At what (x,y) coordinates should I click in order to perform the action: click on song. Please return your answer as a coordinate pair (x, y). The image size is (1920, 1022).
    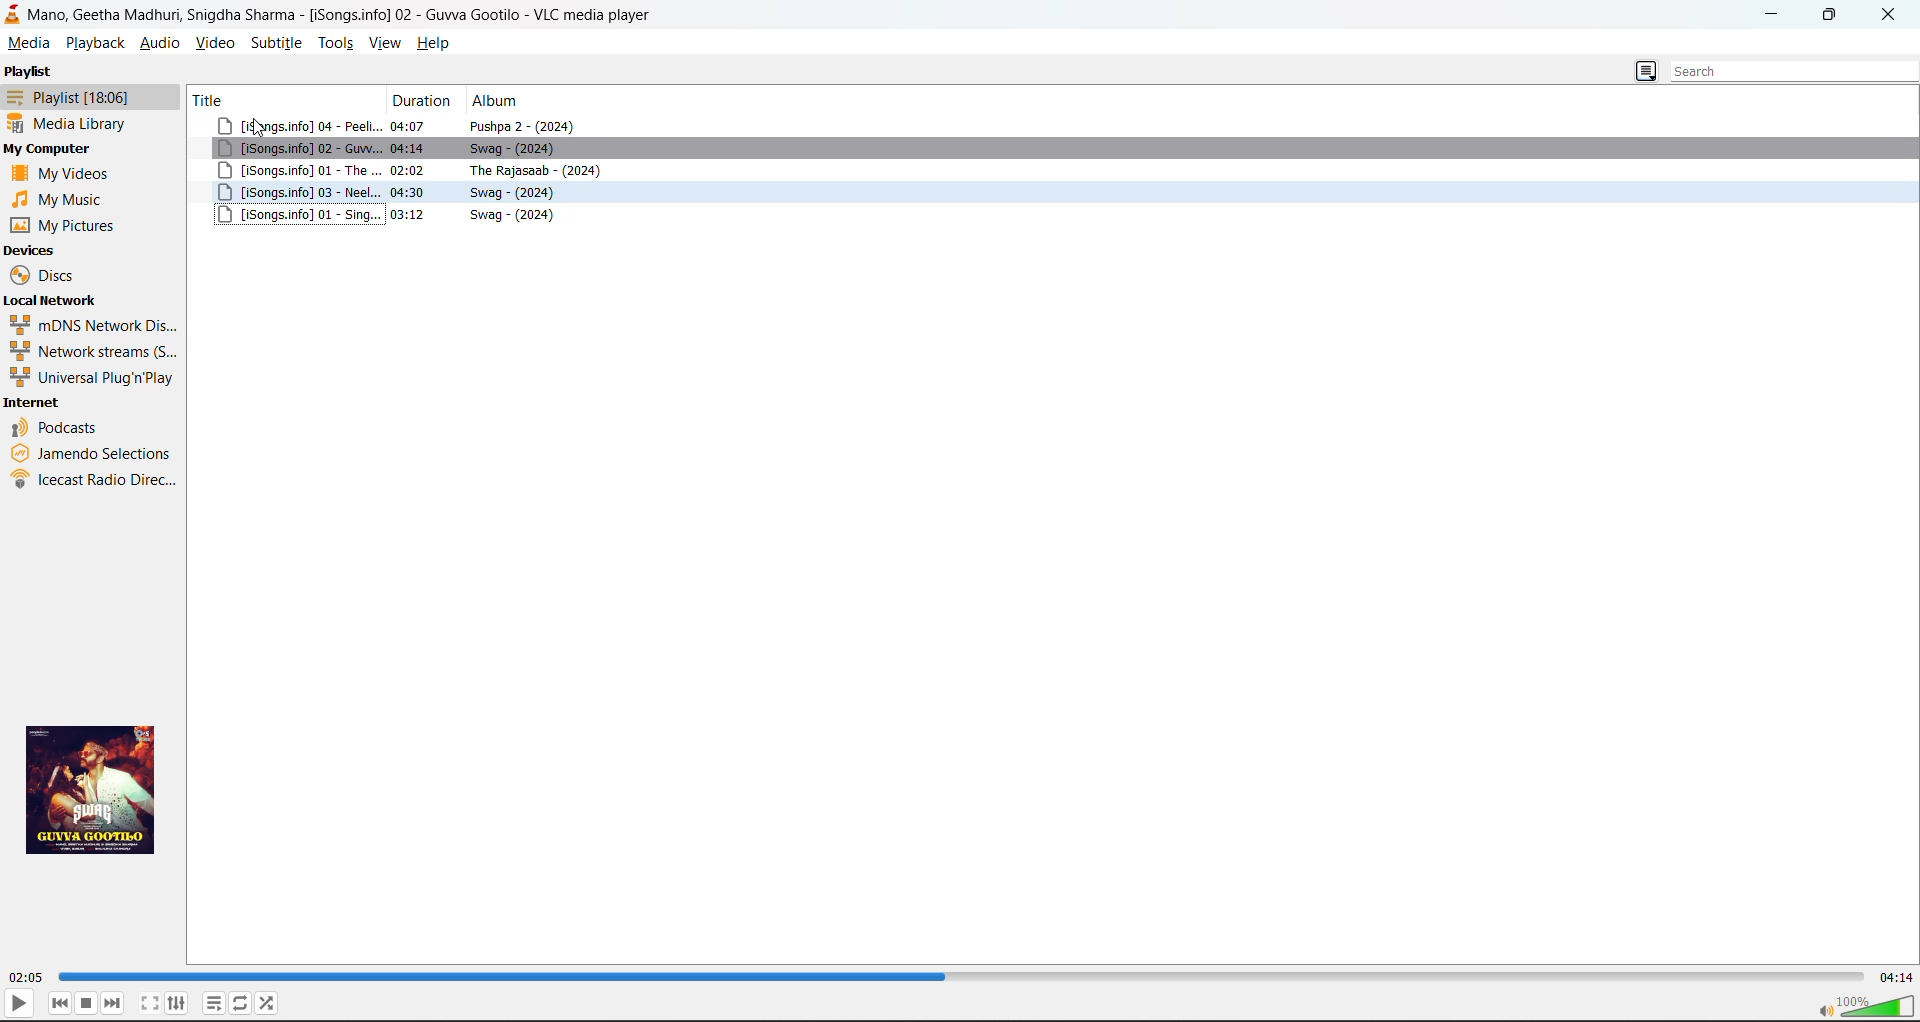
    Looking at the image, I should click on (1055, 193).